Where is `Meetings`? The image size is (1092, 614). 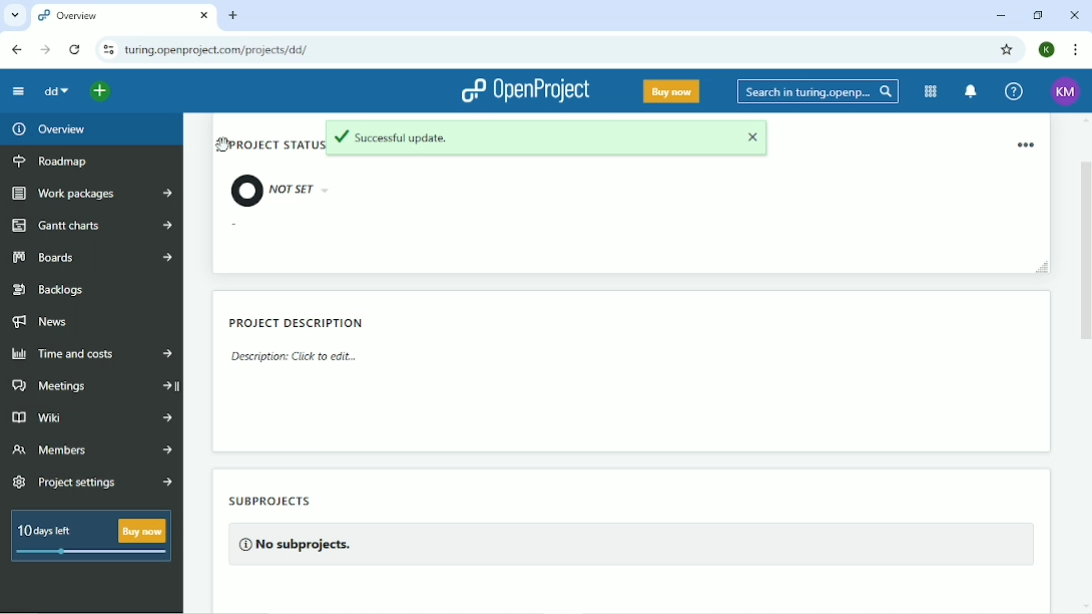
Meetings is located at coordinates (91, 387).